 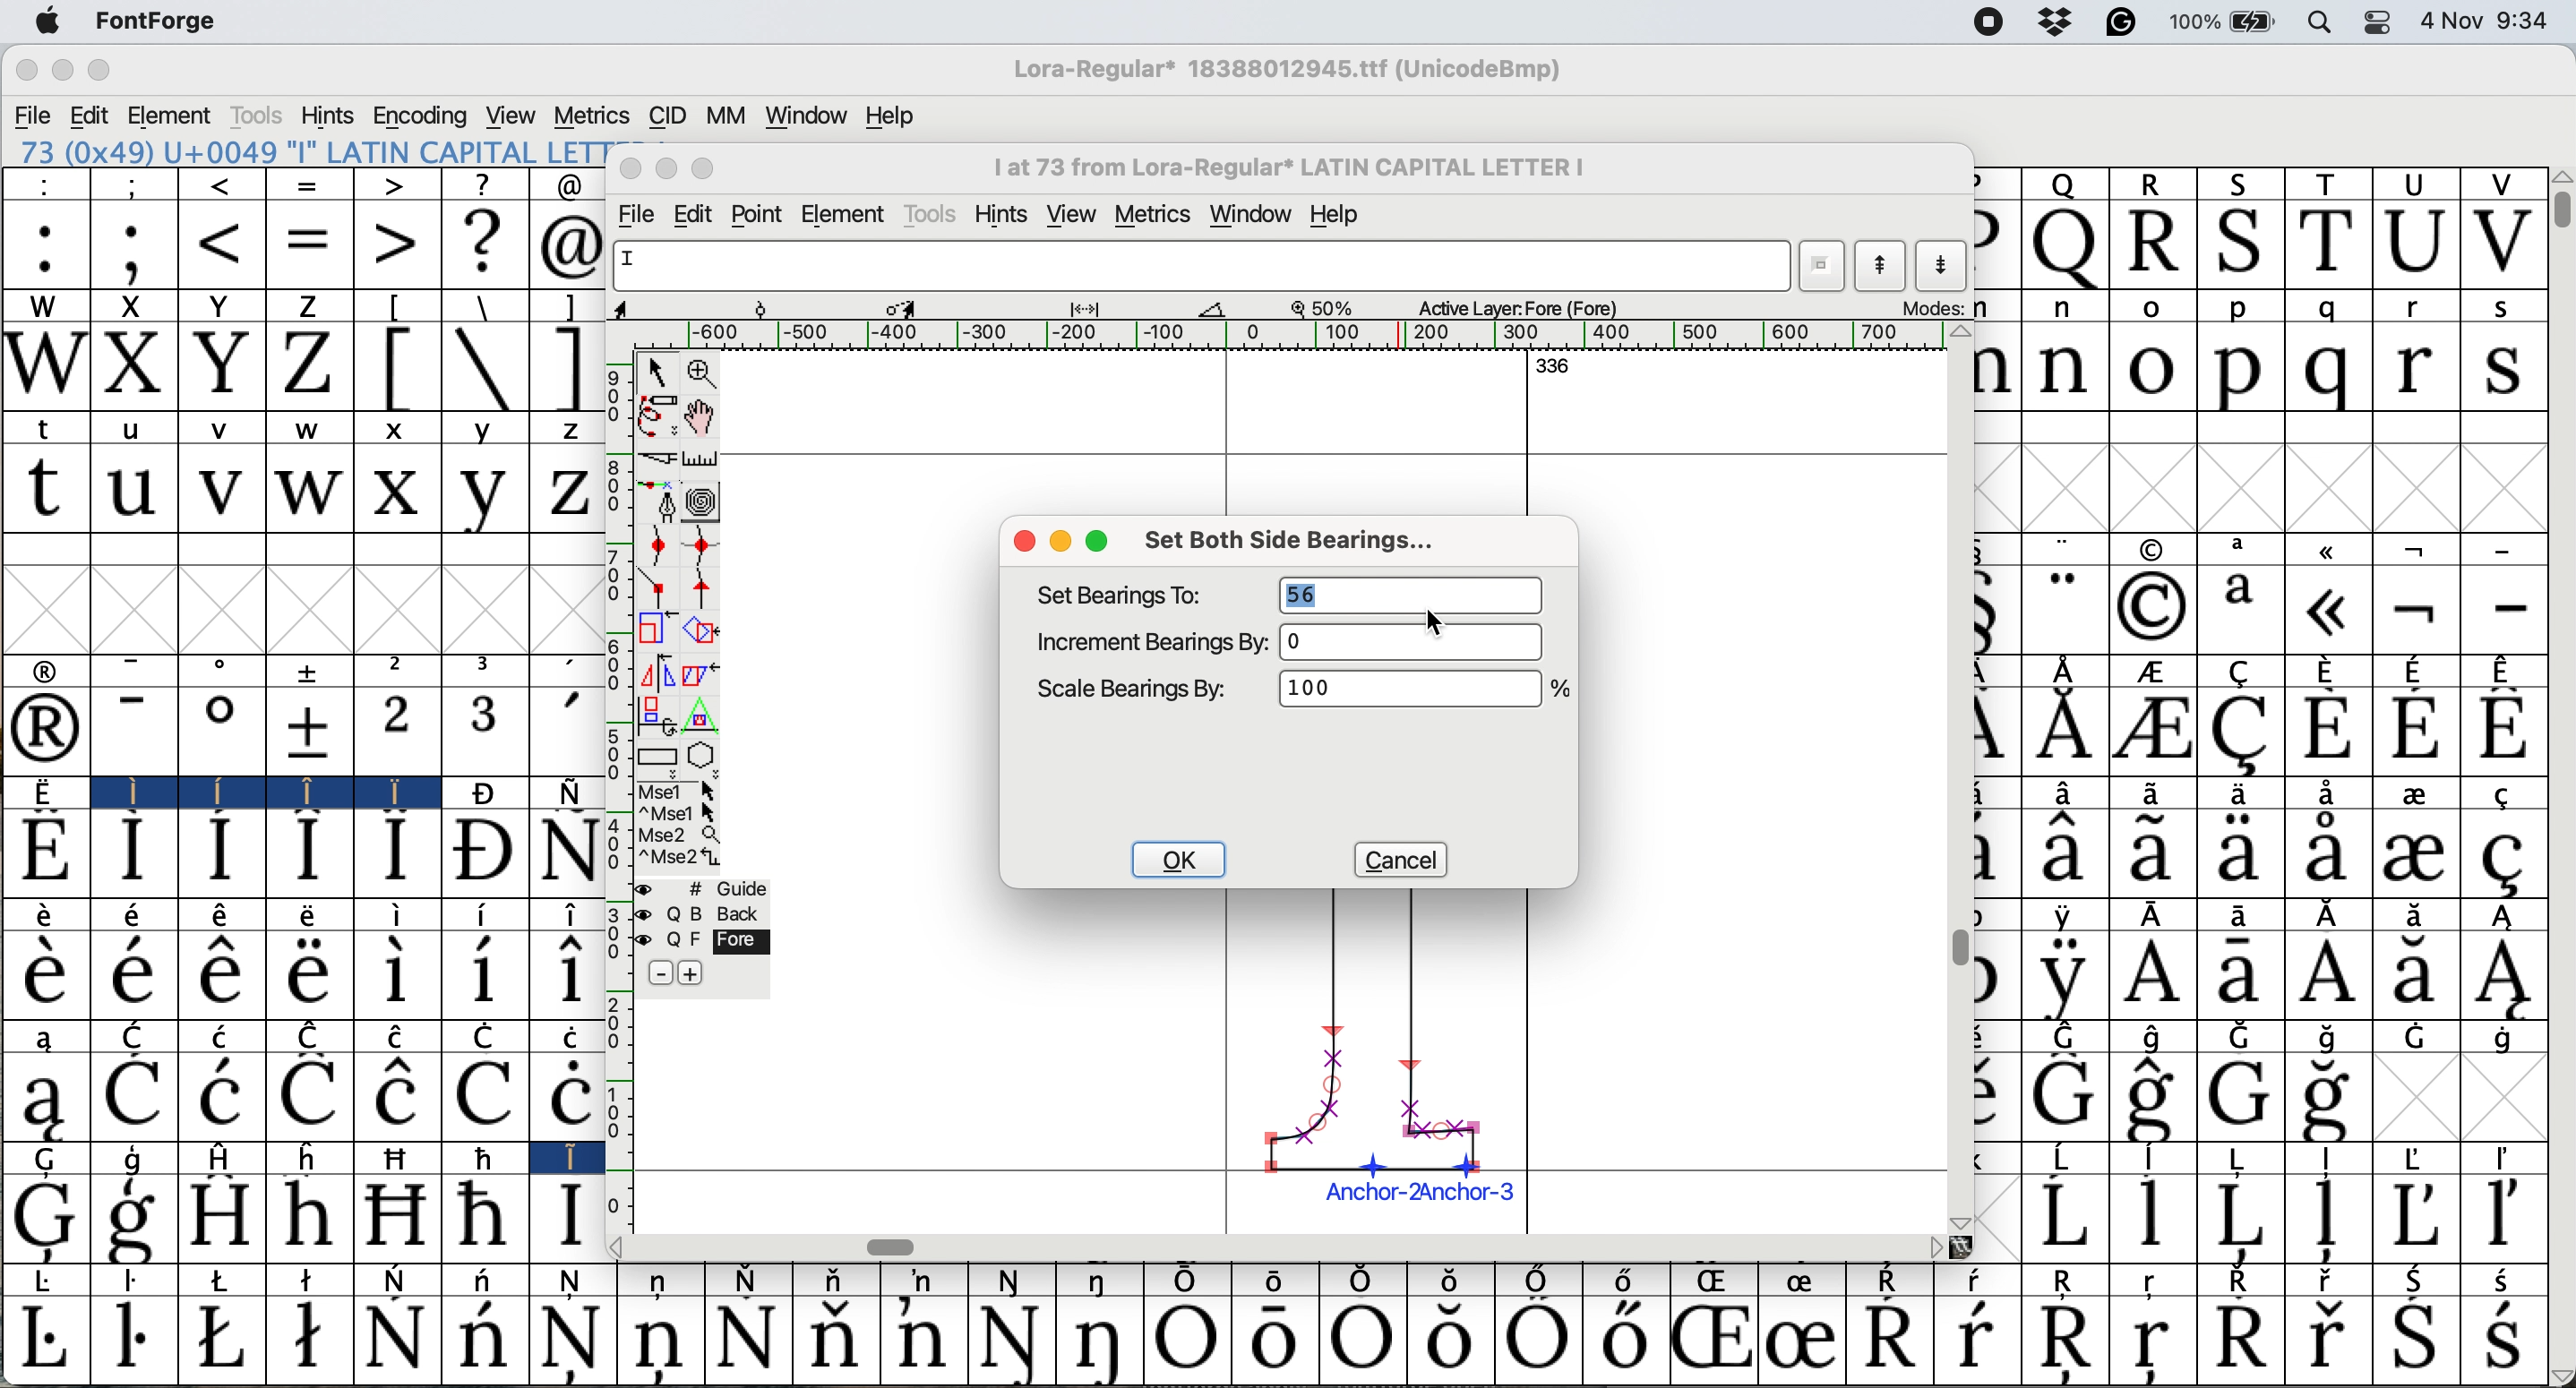 What do you see at coordinates (482, 306) in the screenshot?
I see `\` at bounding box center [482, 306].